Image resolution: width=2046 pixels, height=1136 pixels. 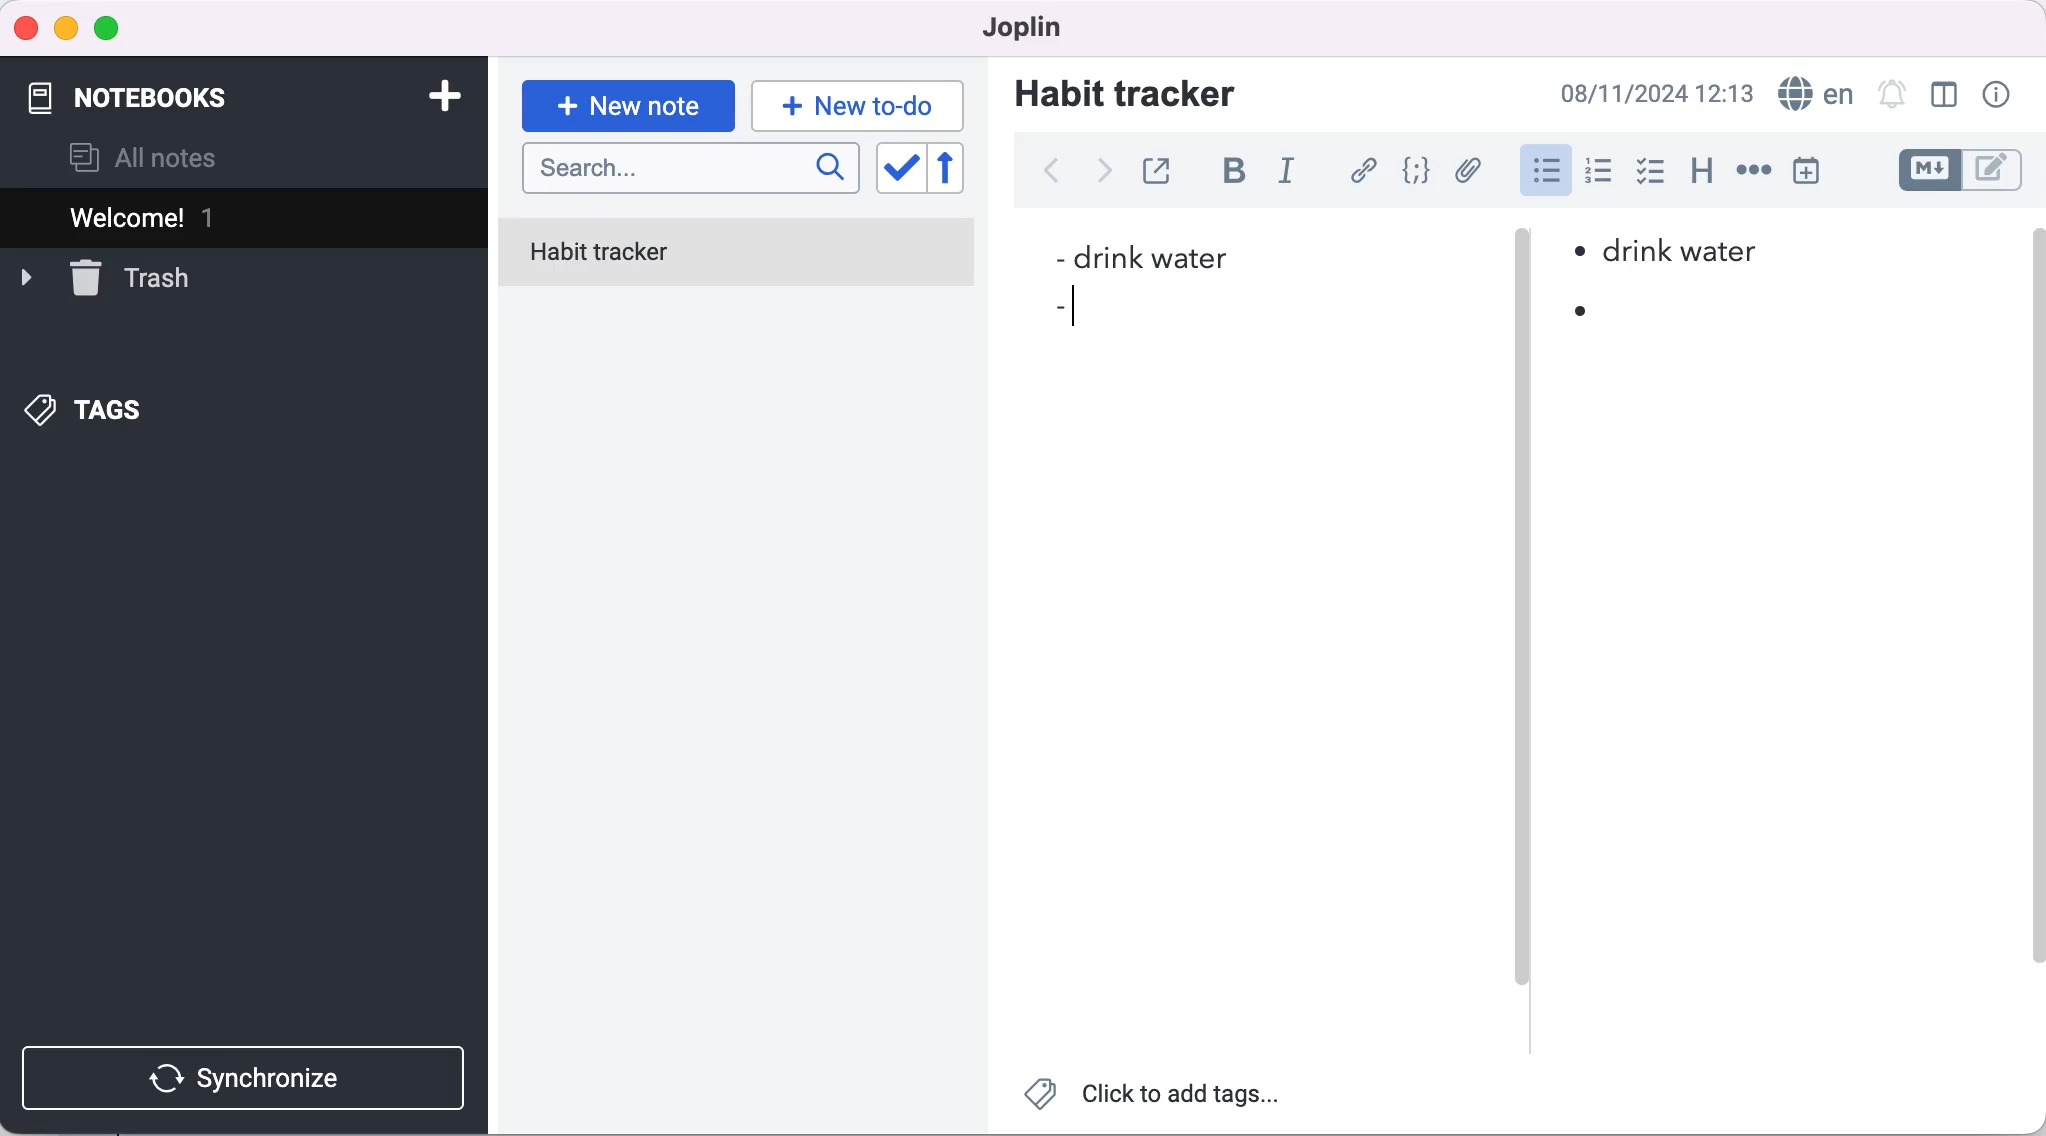 What do you see at coordinates (1543, 171) in the screenshot?
I see `bulleted list` at bounding box center [1543, 171].